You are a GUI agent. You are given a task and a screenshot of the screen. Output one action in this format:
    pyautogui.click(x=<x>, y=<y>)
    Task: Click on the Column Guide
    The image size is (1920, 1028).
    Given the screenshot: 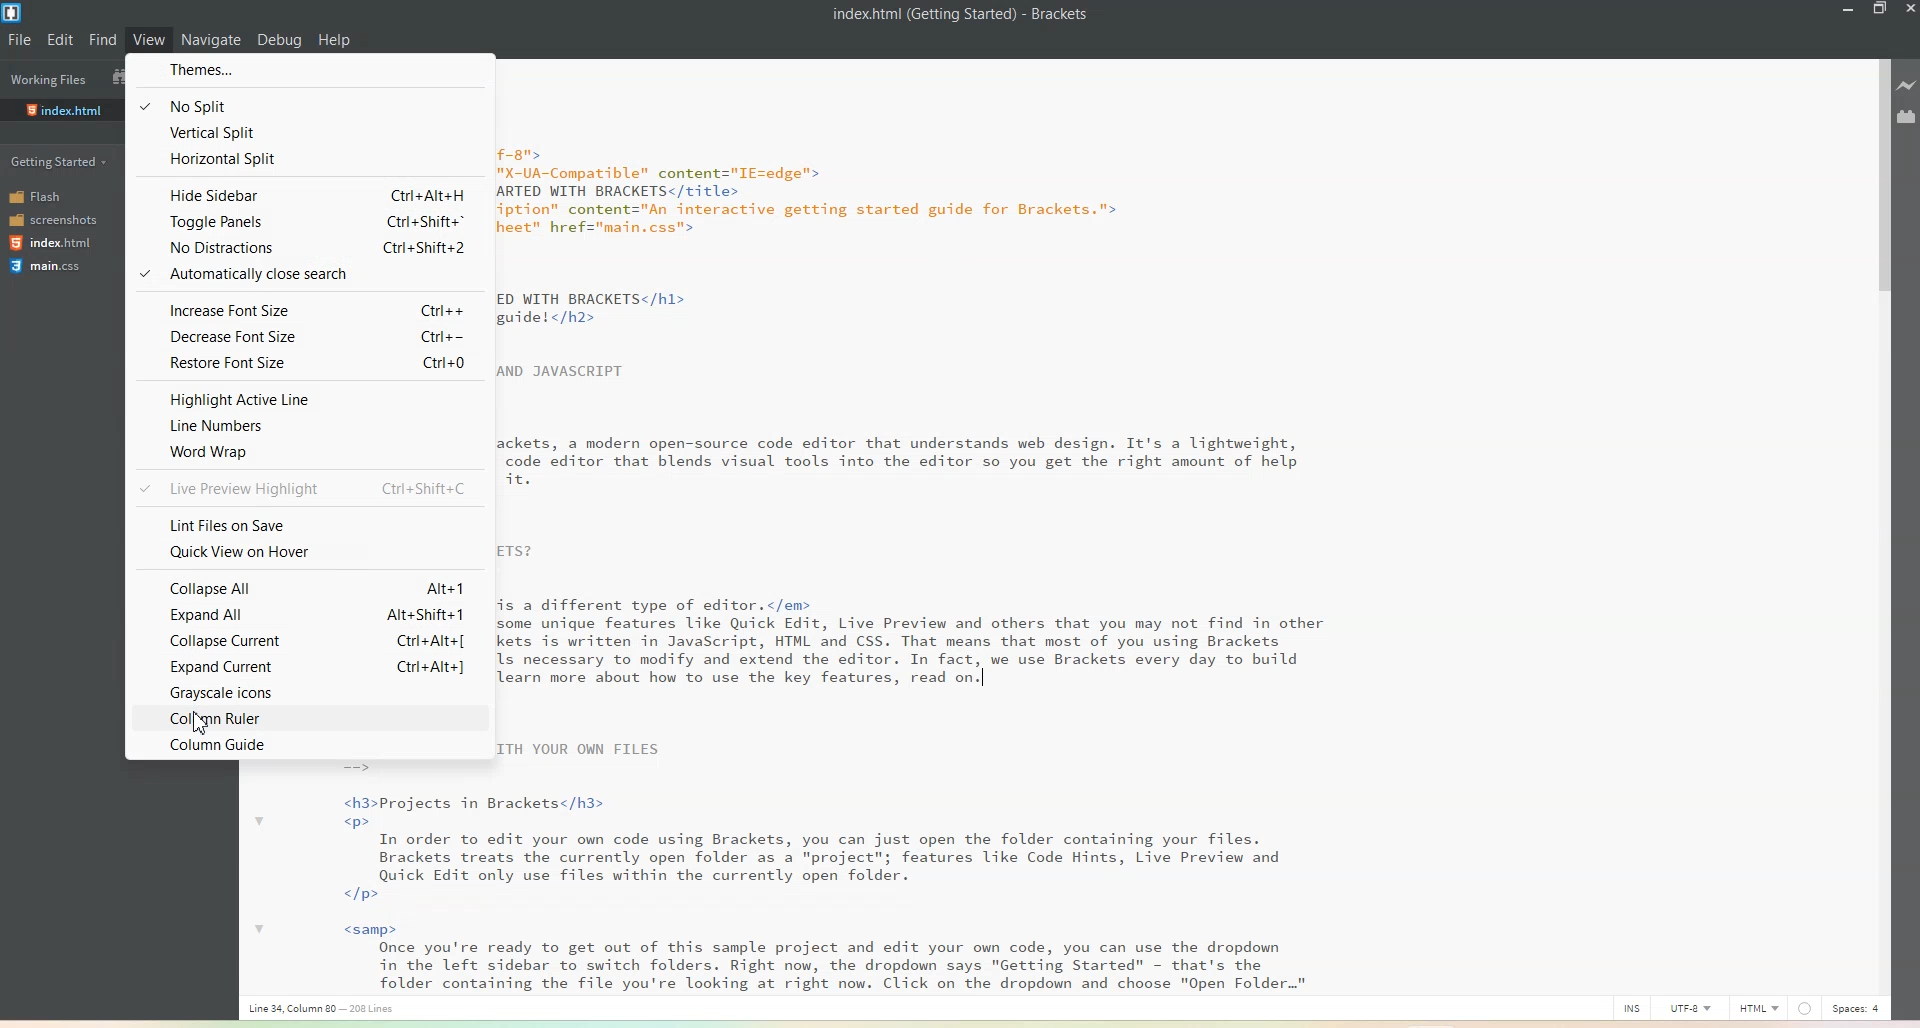 What is the action you would take?
    pyautogui.click(x=307, y=744)
    